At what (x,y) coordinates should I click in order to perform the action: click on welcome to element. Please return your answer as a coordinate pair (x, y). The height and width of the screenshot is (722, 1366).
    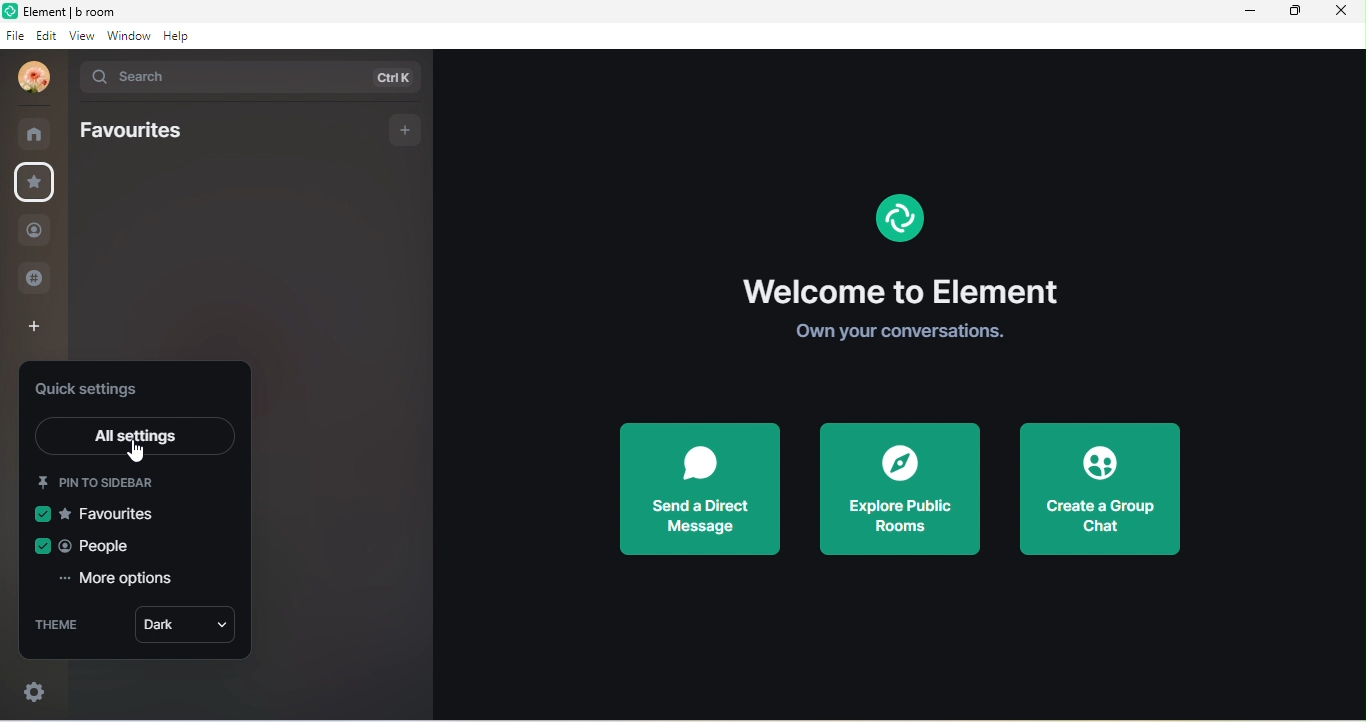
    Looking at the image, I should click on (910, 289).